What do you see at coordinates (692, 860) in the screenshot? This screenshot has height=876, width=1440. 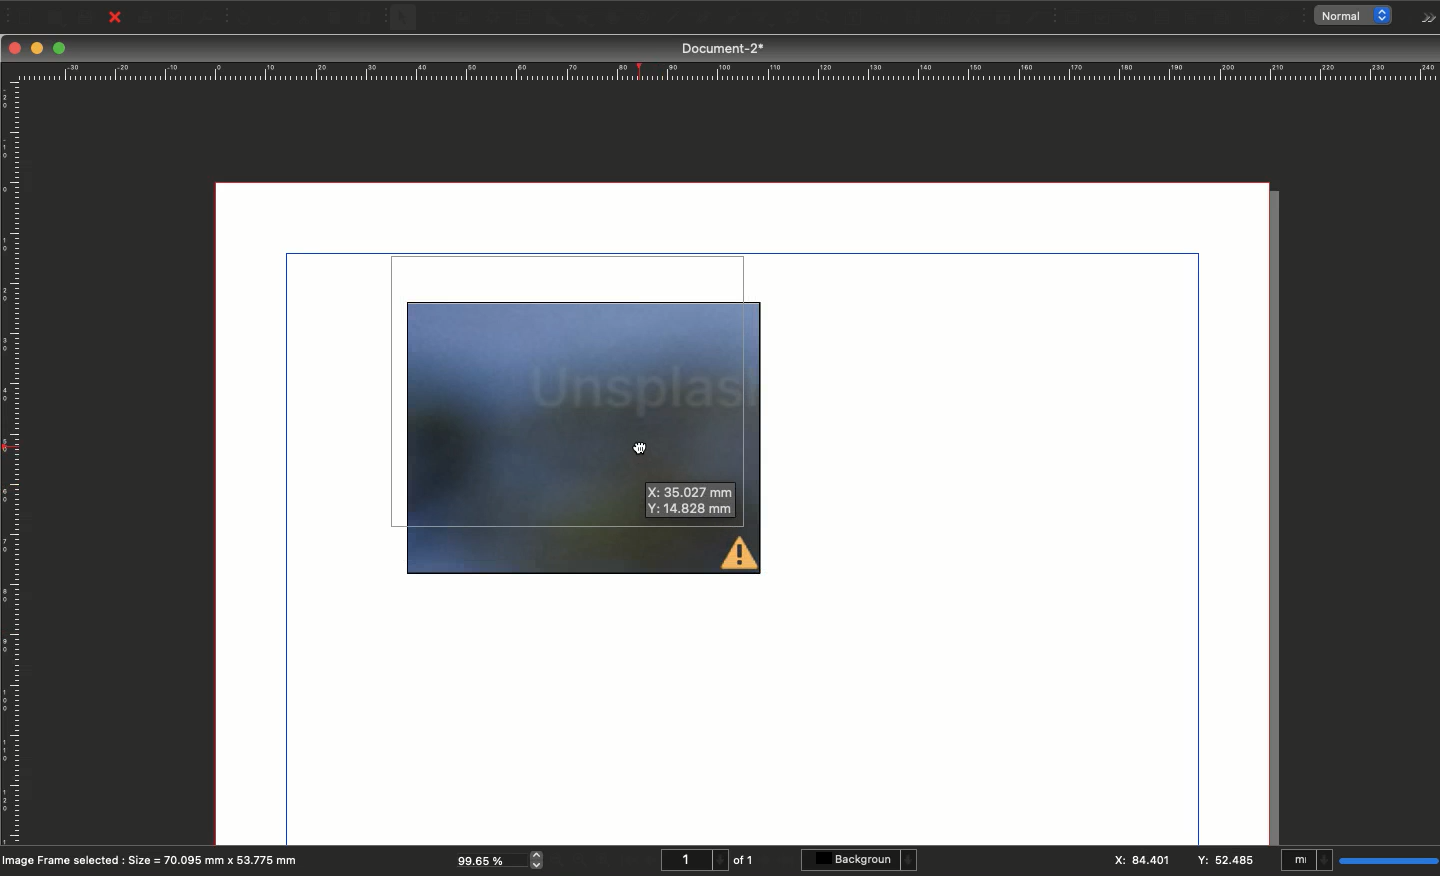 I see `1` at bounding box center [692, 860].